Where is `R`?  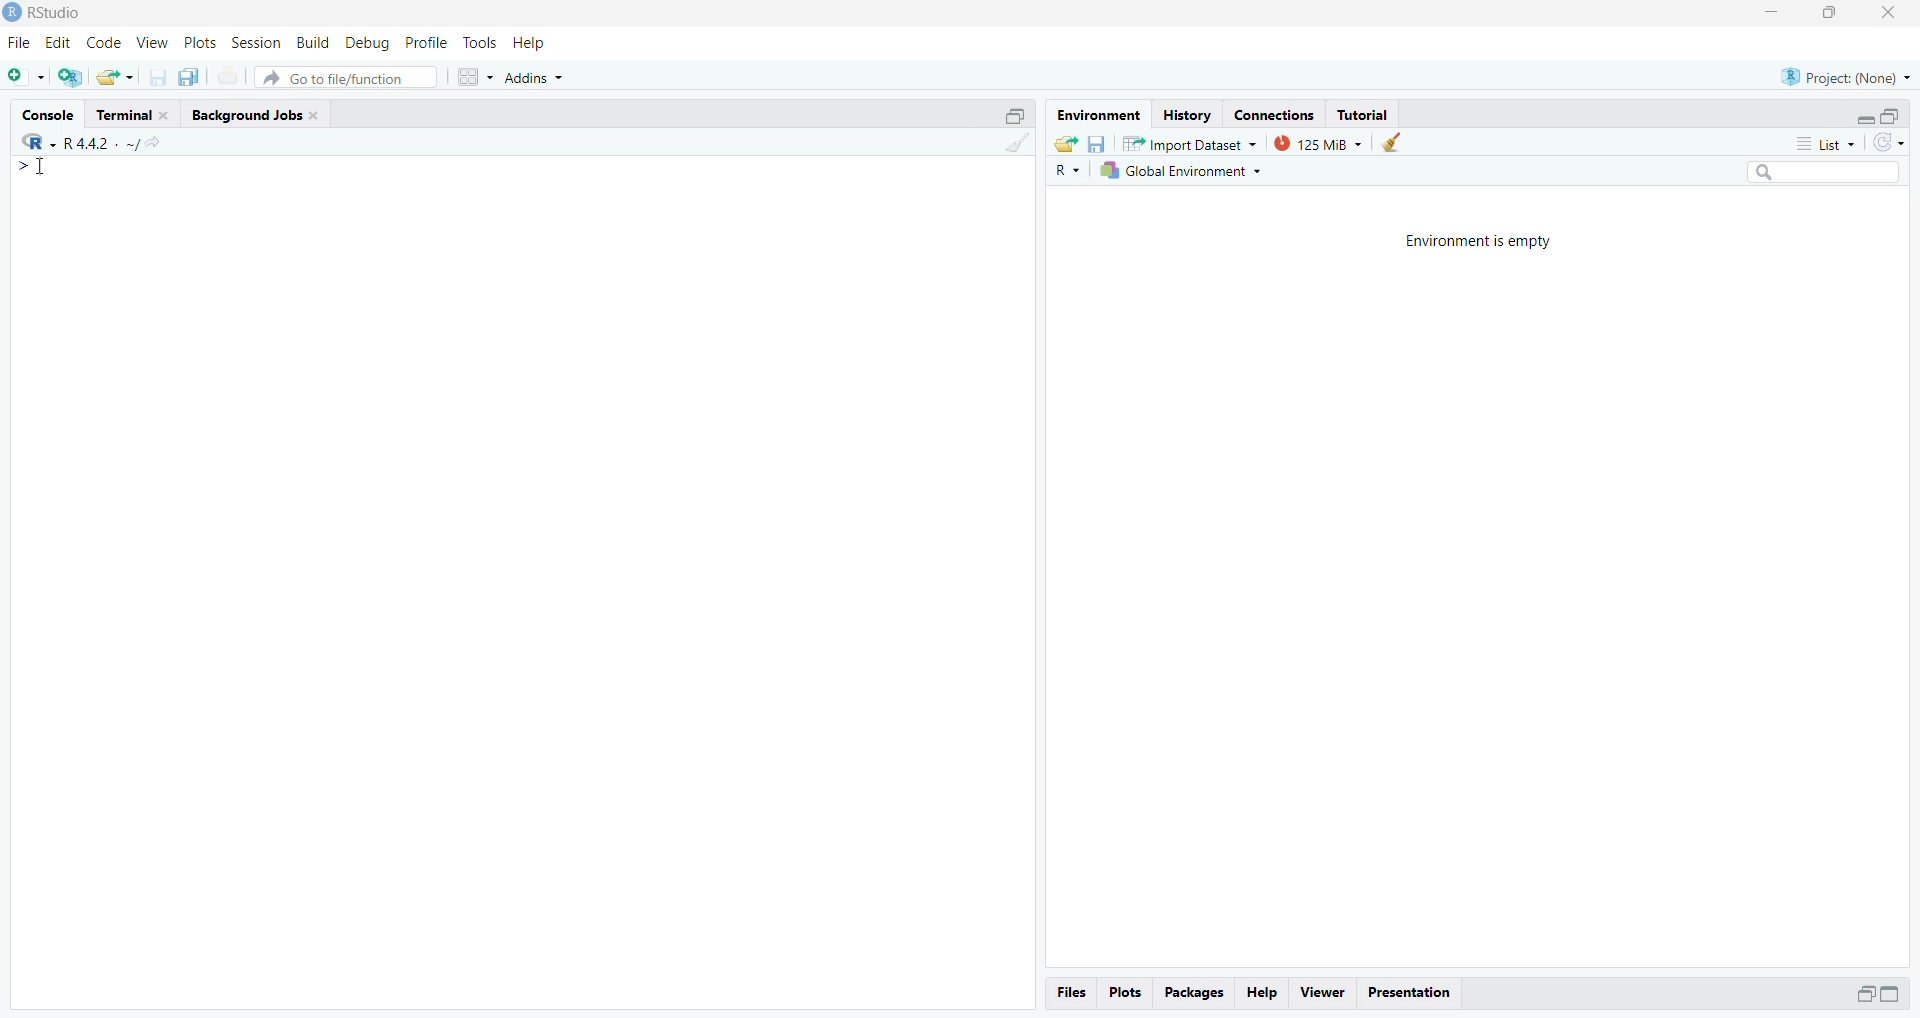
R is located at coordinates (1064, 172).